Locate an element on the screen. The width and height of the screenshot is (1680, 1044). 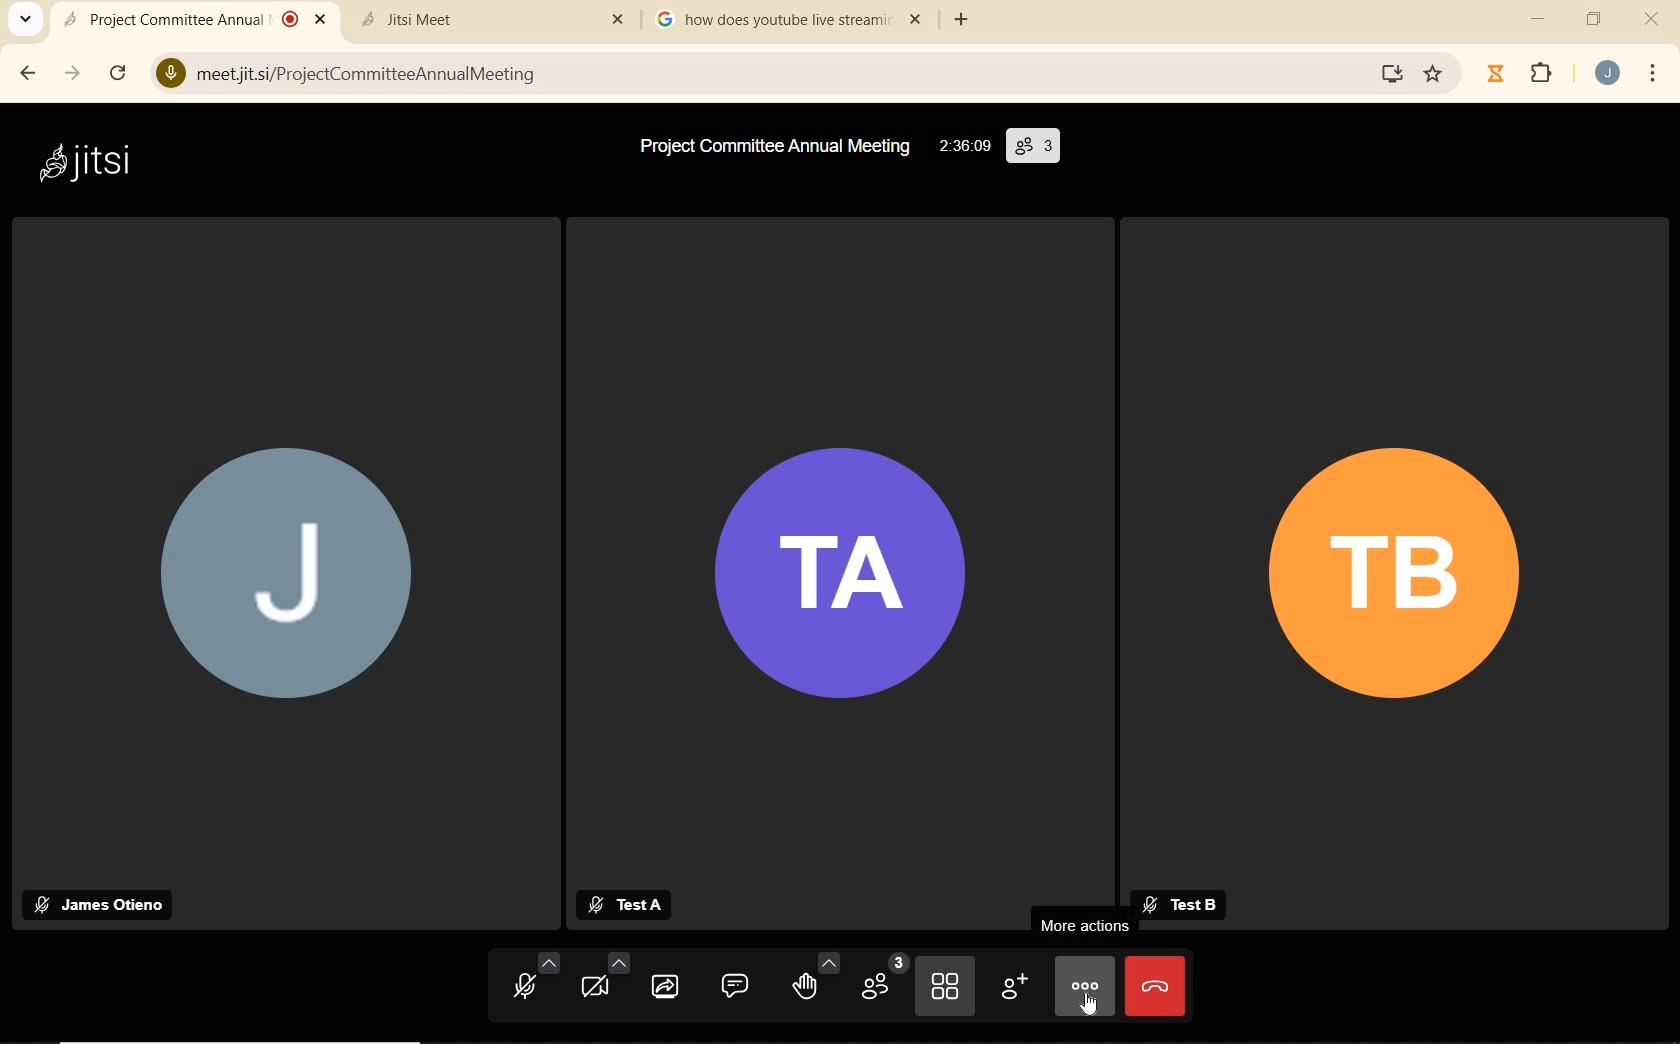
RAISE HAND is located at coordinates (817, 980).